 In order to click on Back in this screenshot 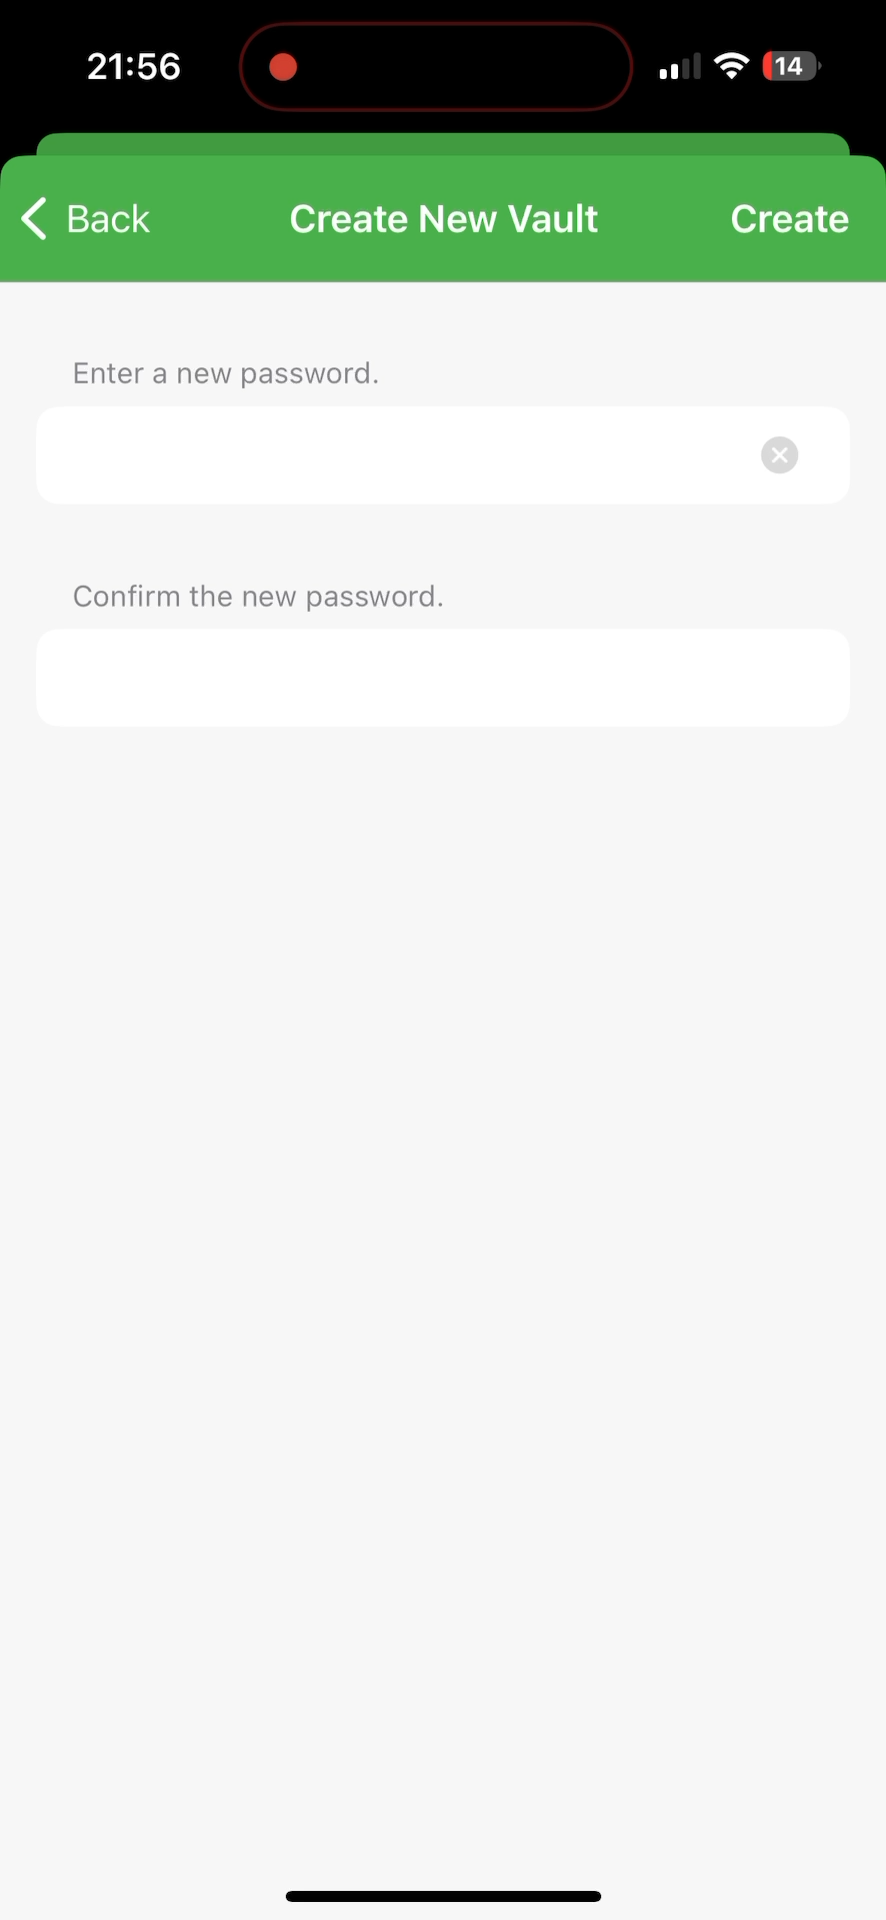, I will do `click(87, 225)`.